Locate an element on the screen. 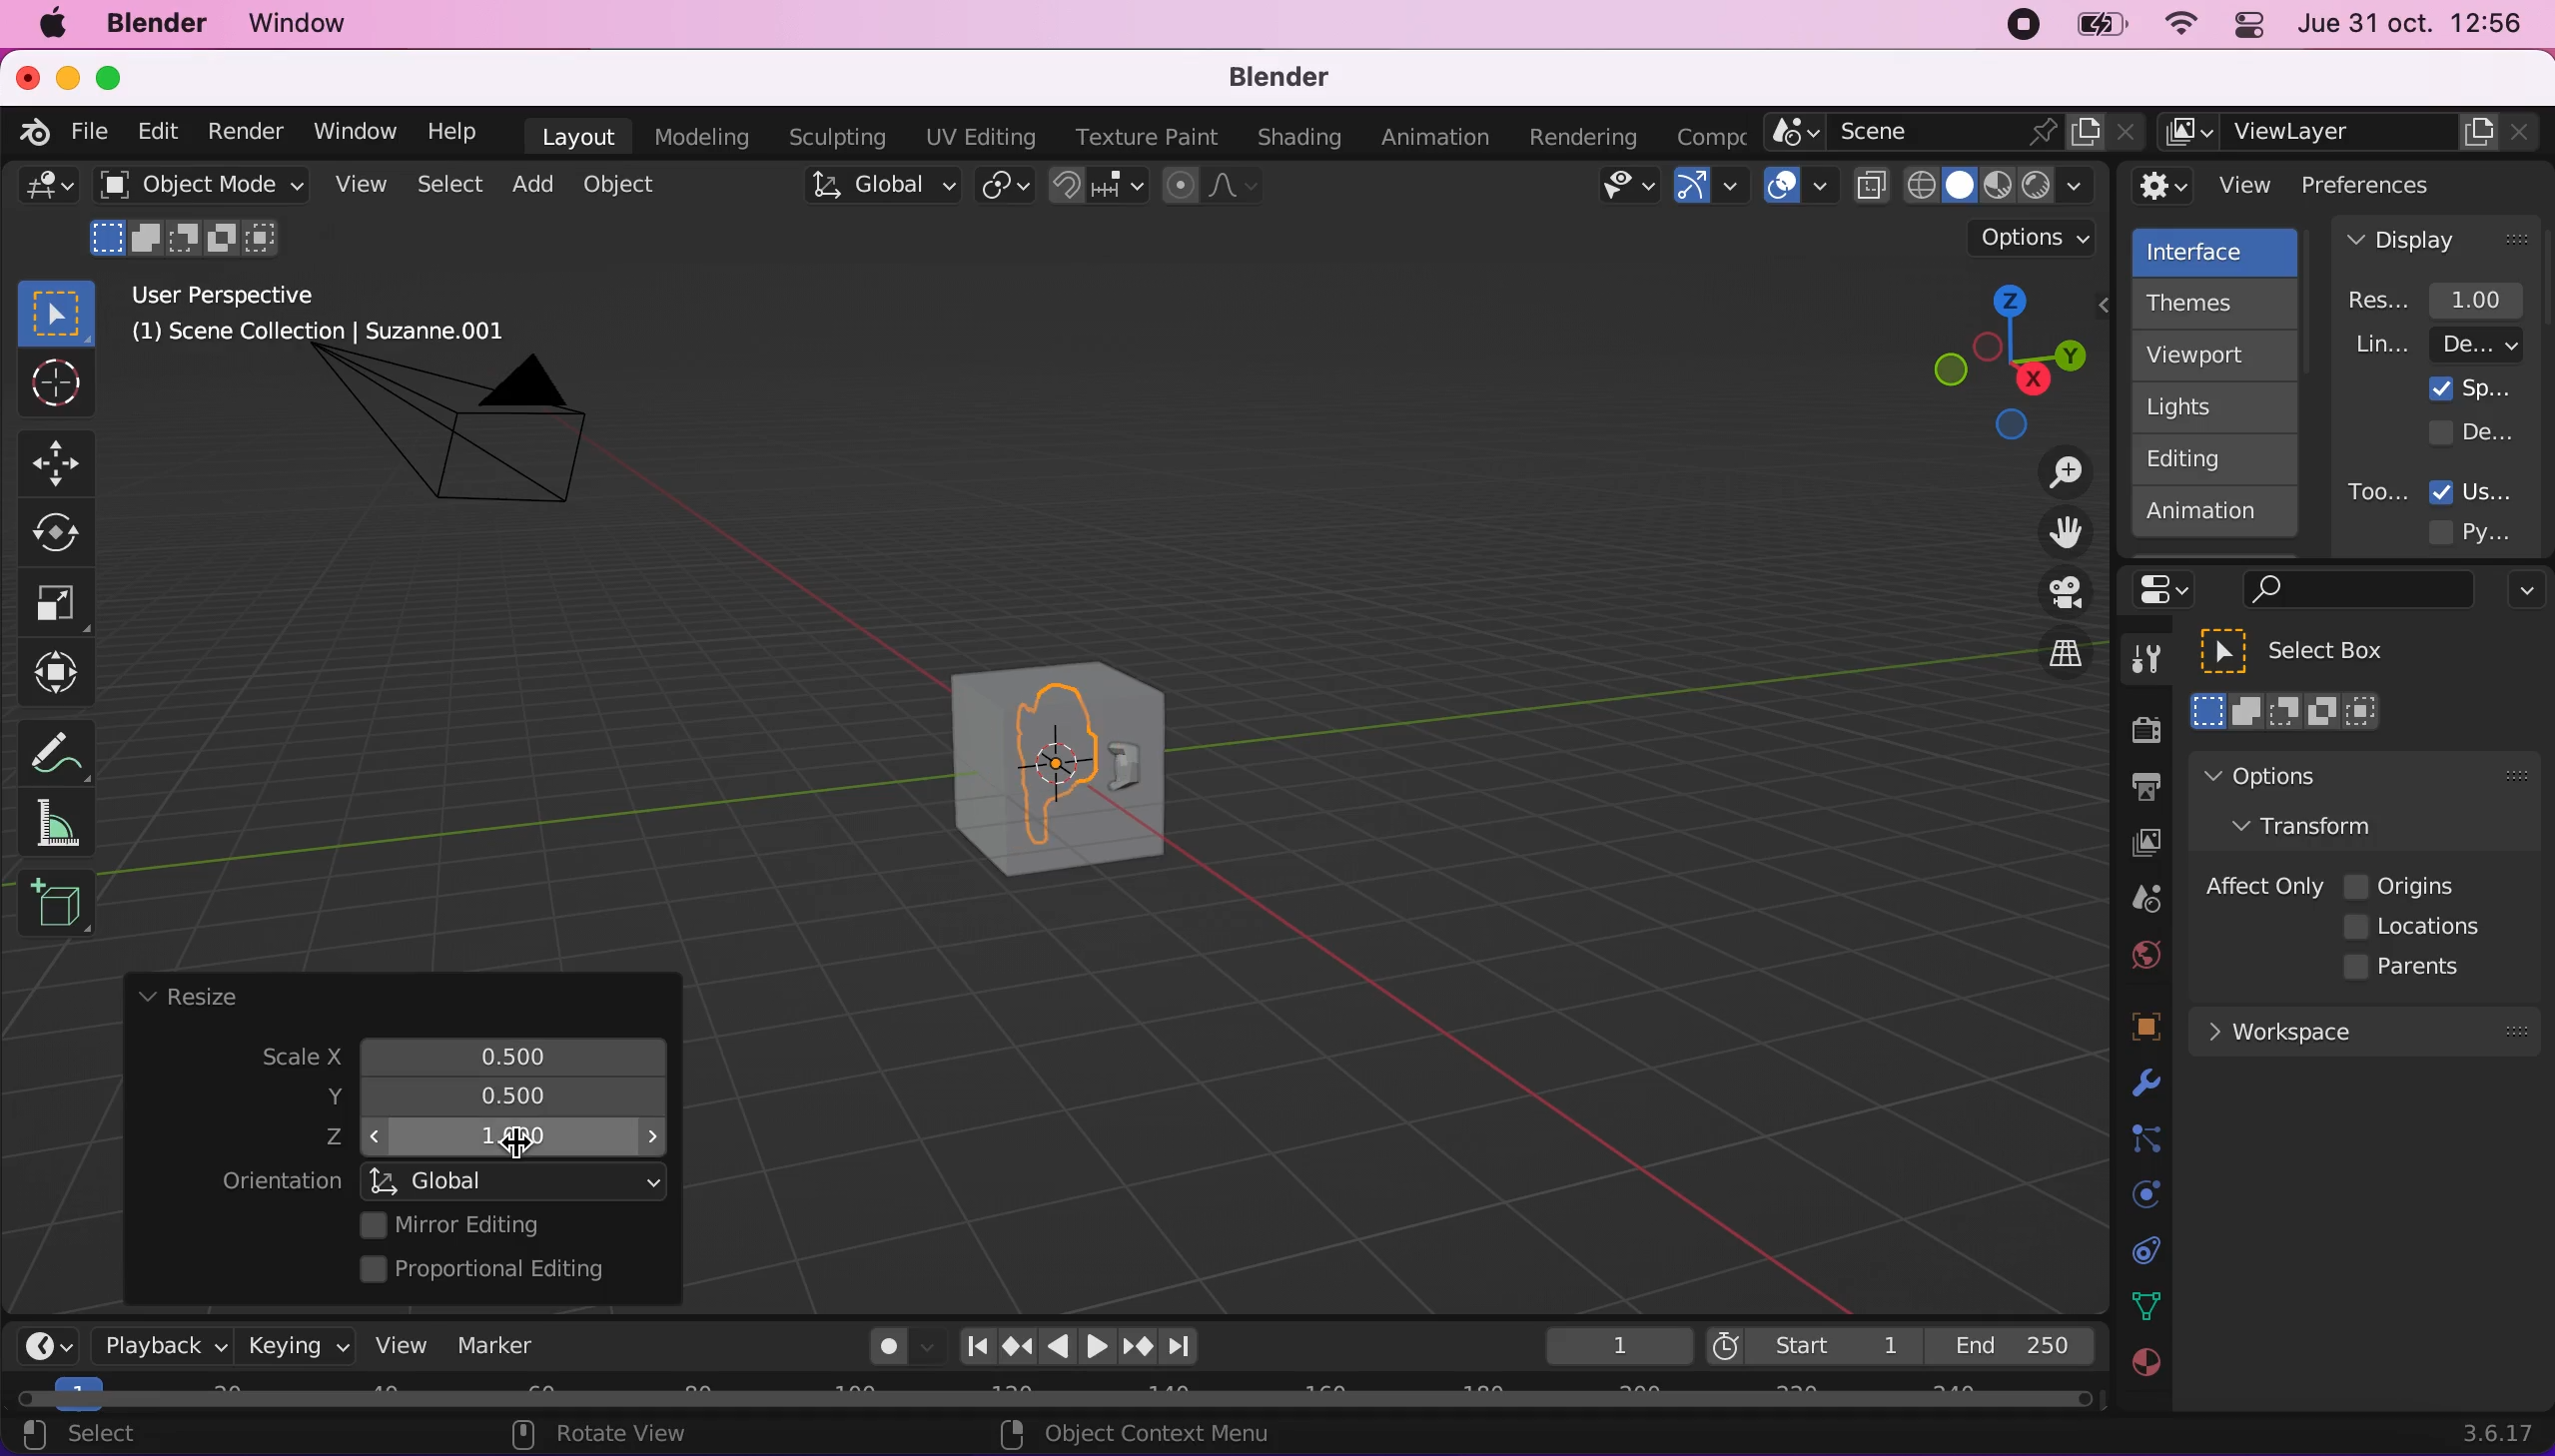 This screenshot has width=2555, height=1456. start 1 is located at coordinates (1811, 1345).